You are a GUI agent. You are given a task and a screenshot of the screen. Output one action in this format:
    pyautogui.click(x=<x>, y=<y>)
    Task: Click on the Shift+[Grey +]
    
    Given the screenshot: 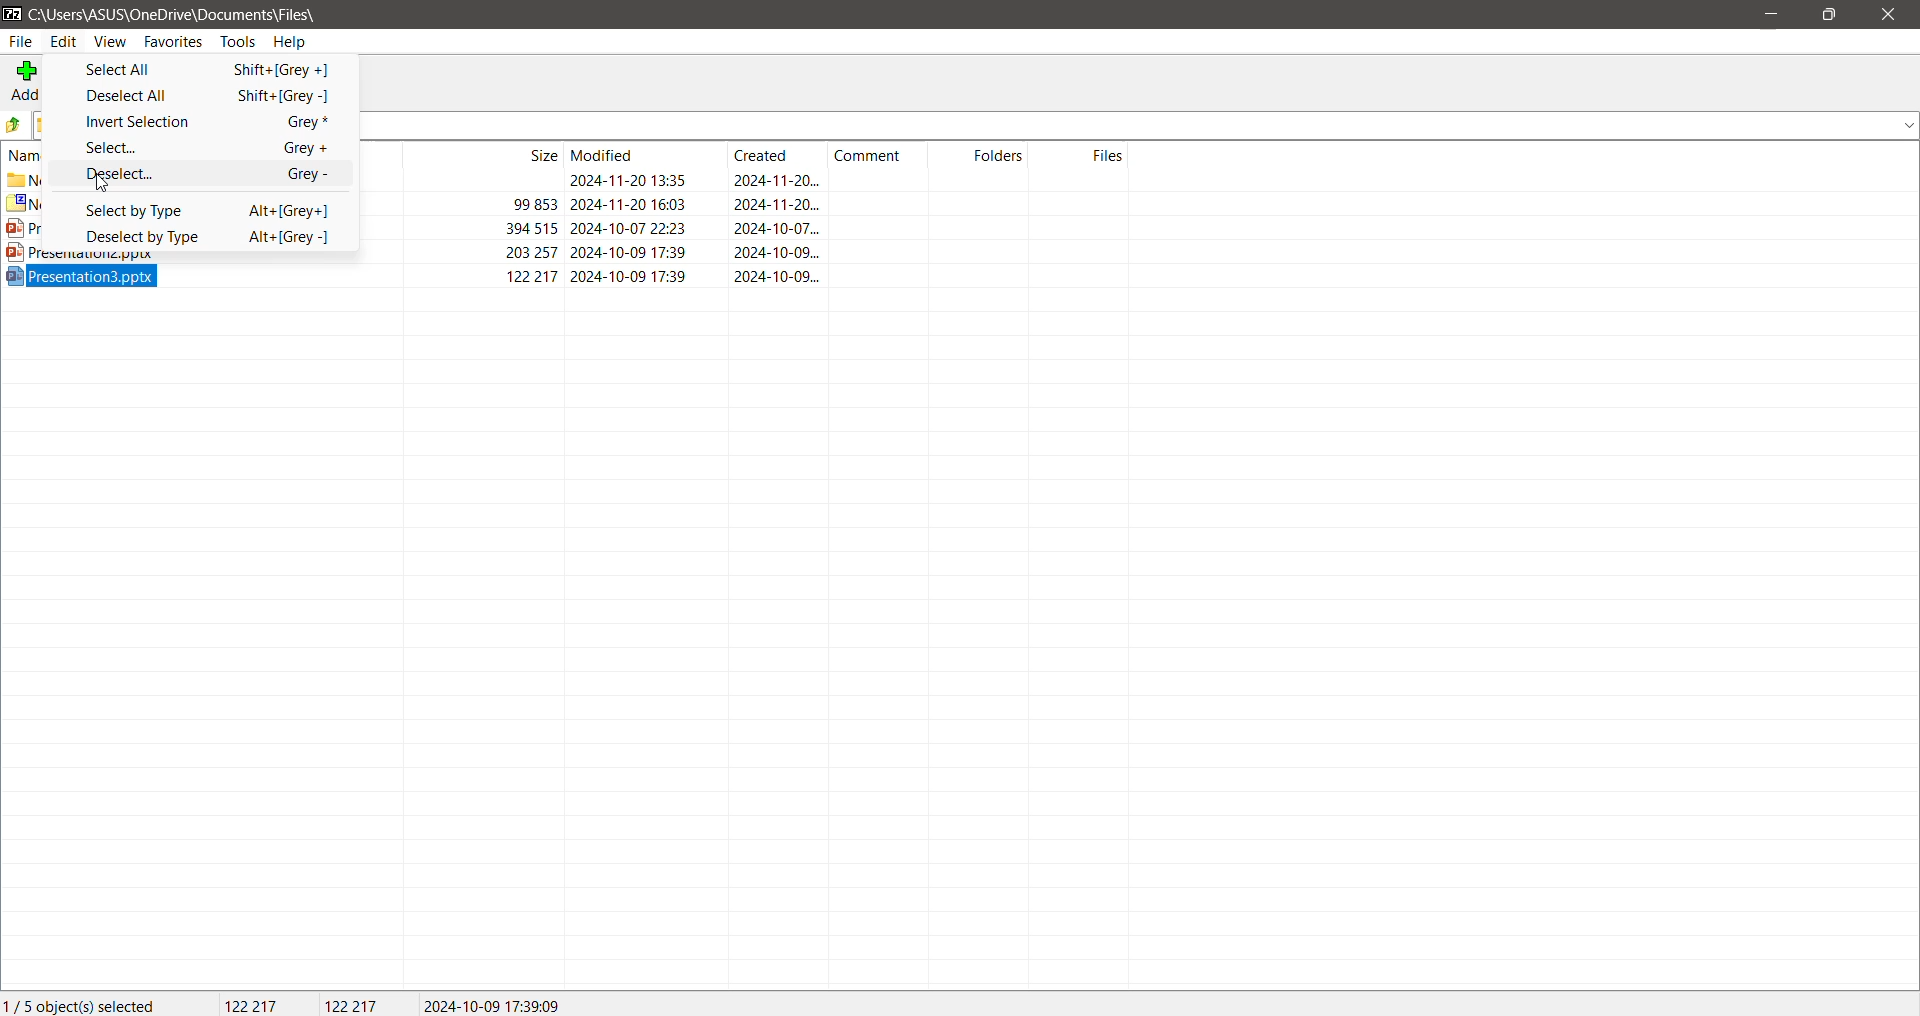 What is the action you would take?
    pyautogui.click(x=288, y=70)
    